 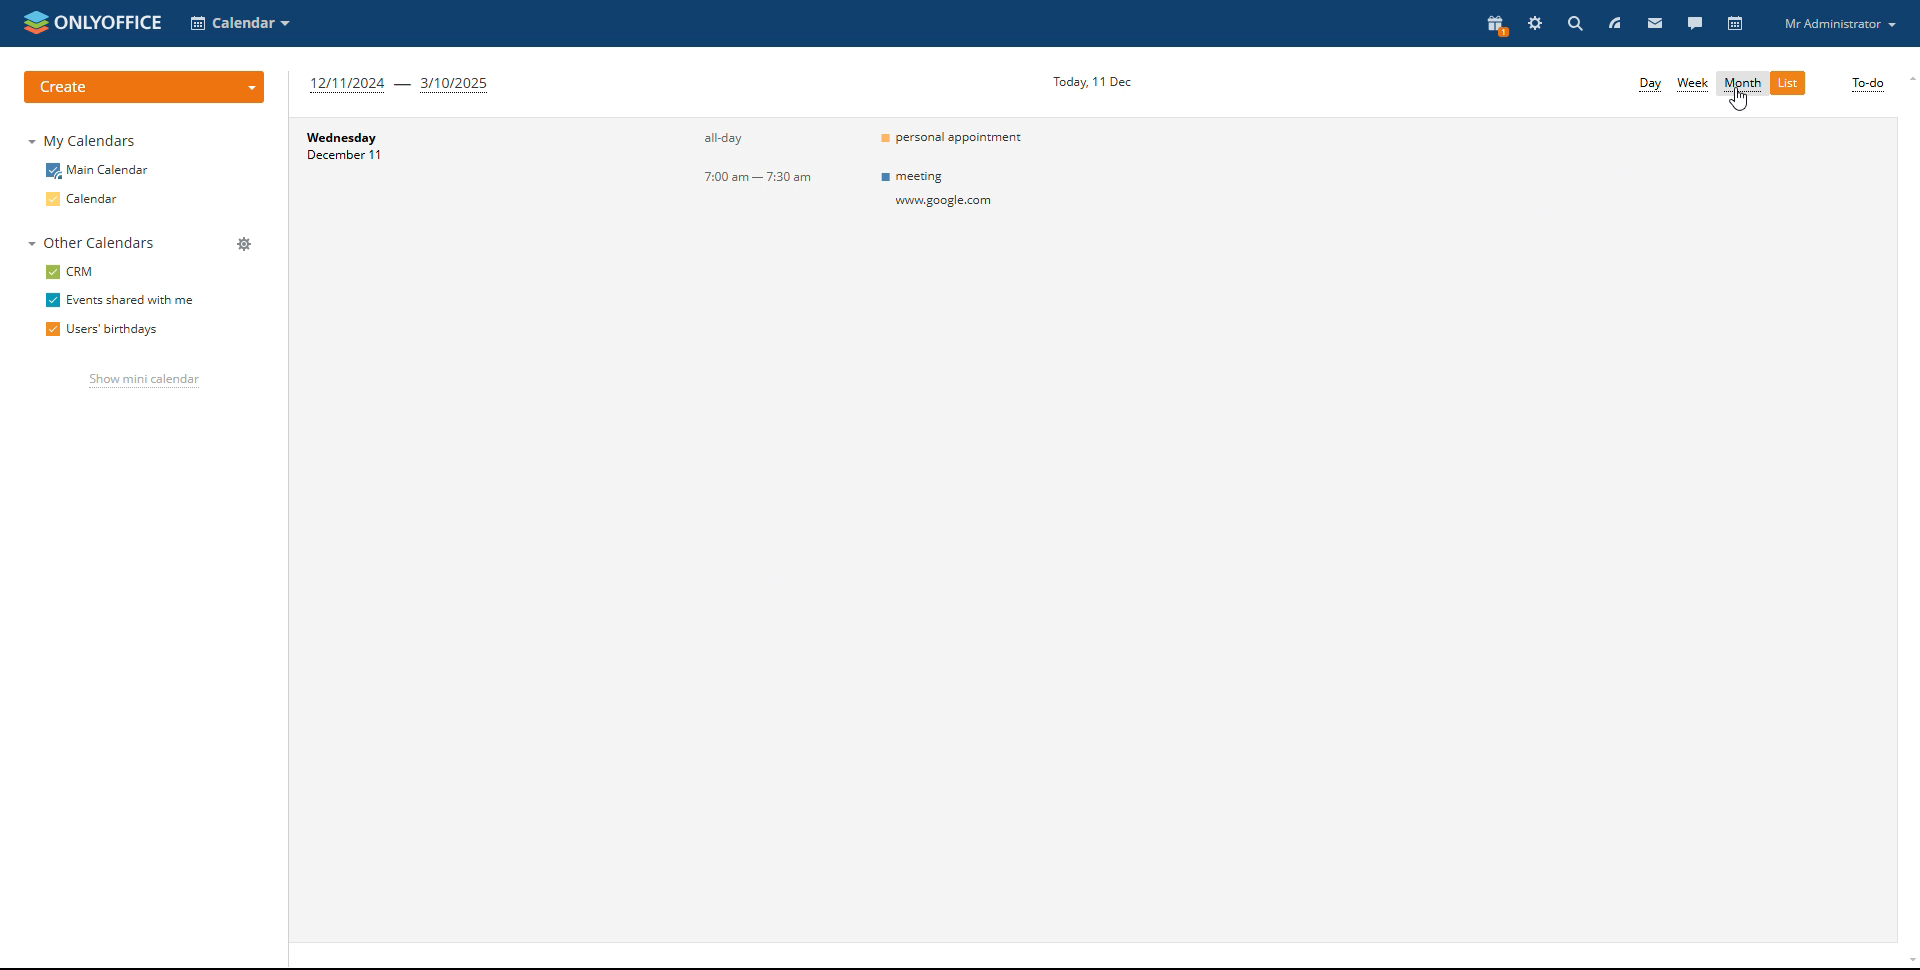 I want to click on cursor, so click(x=1739, y=100).